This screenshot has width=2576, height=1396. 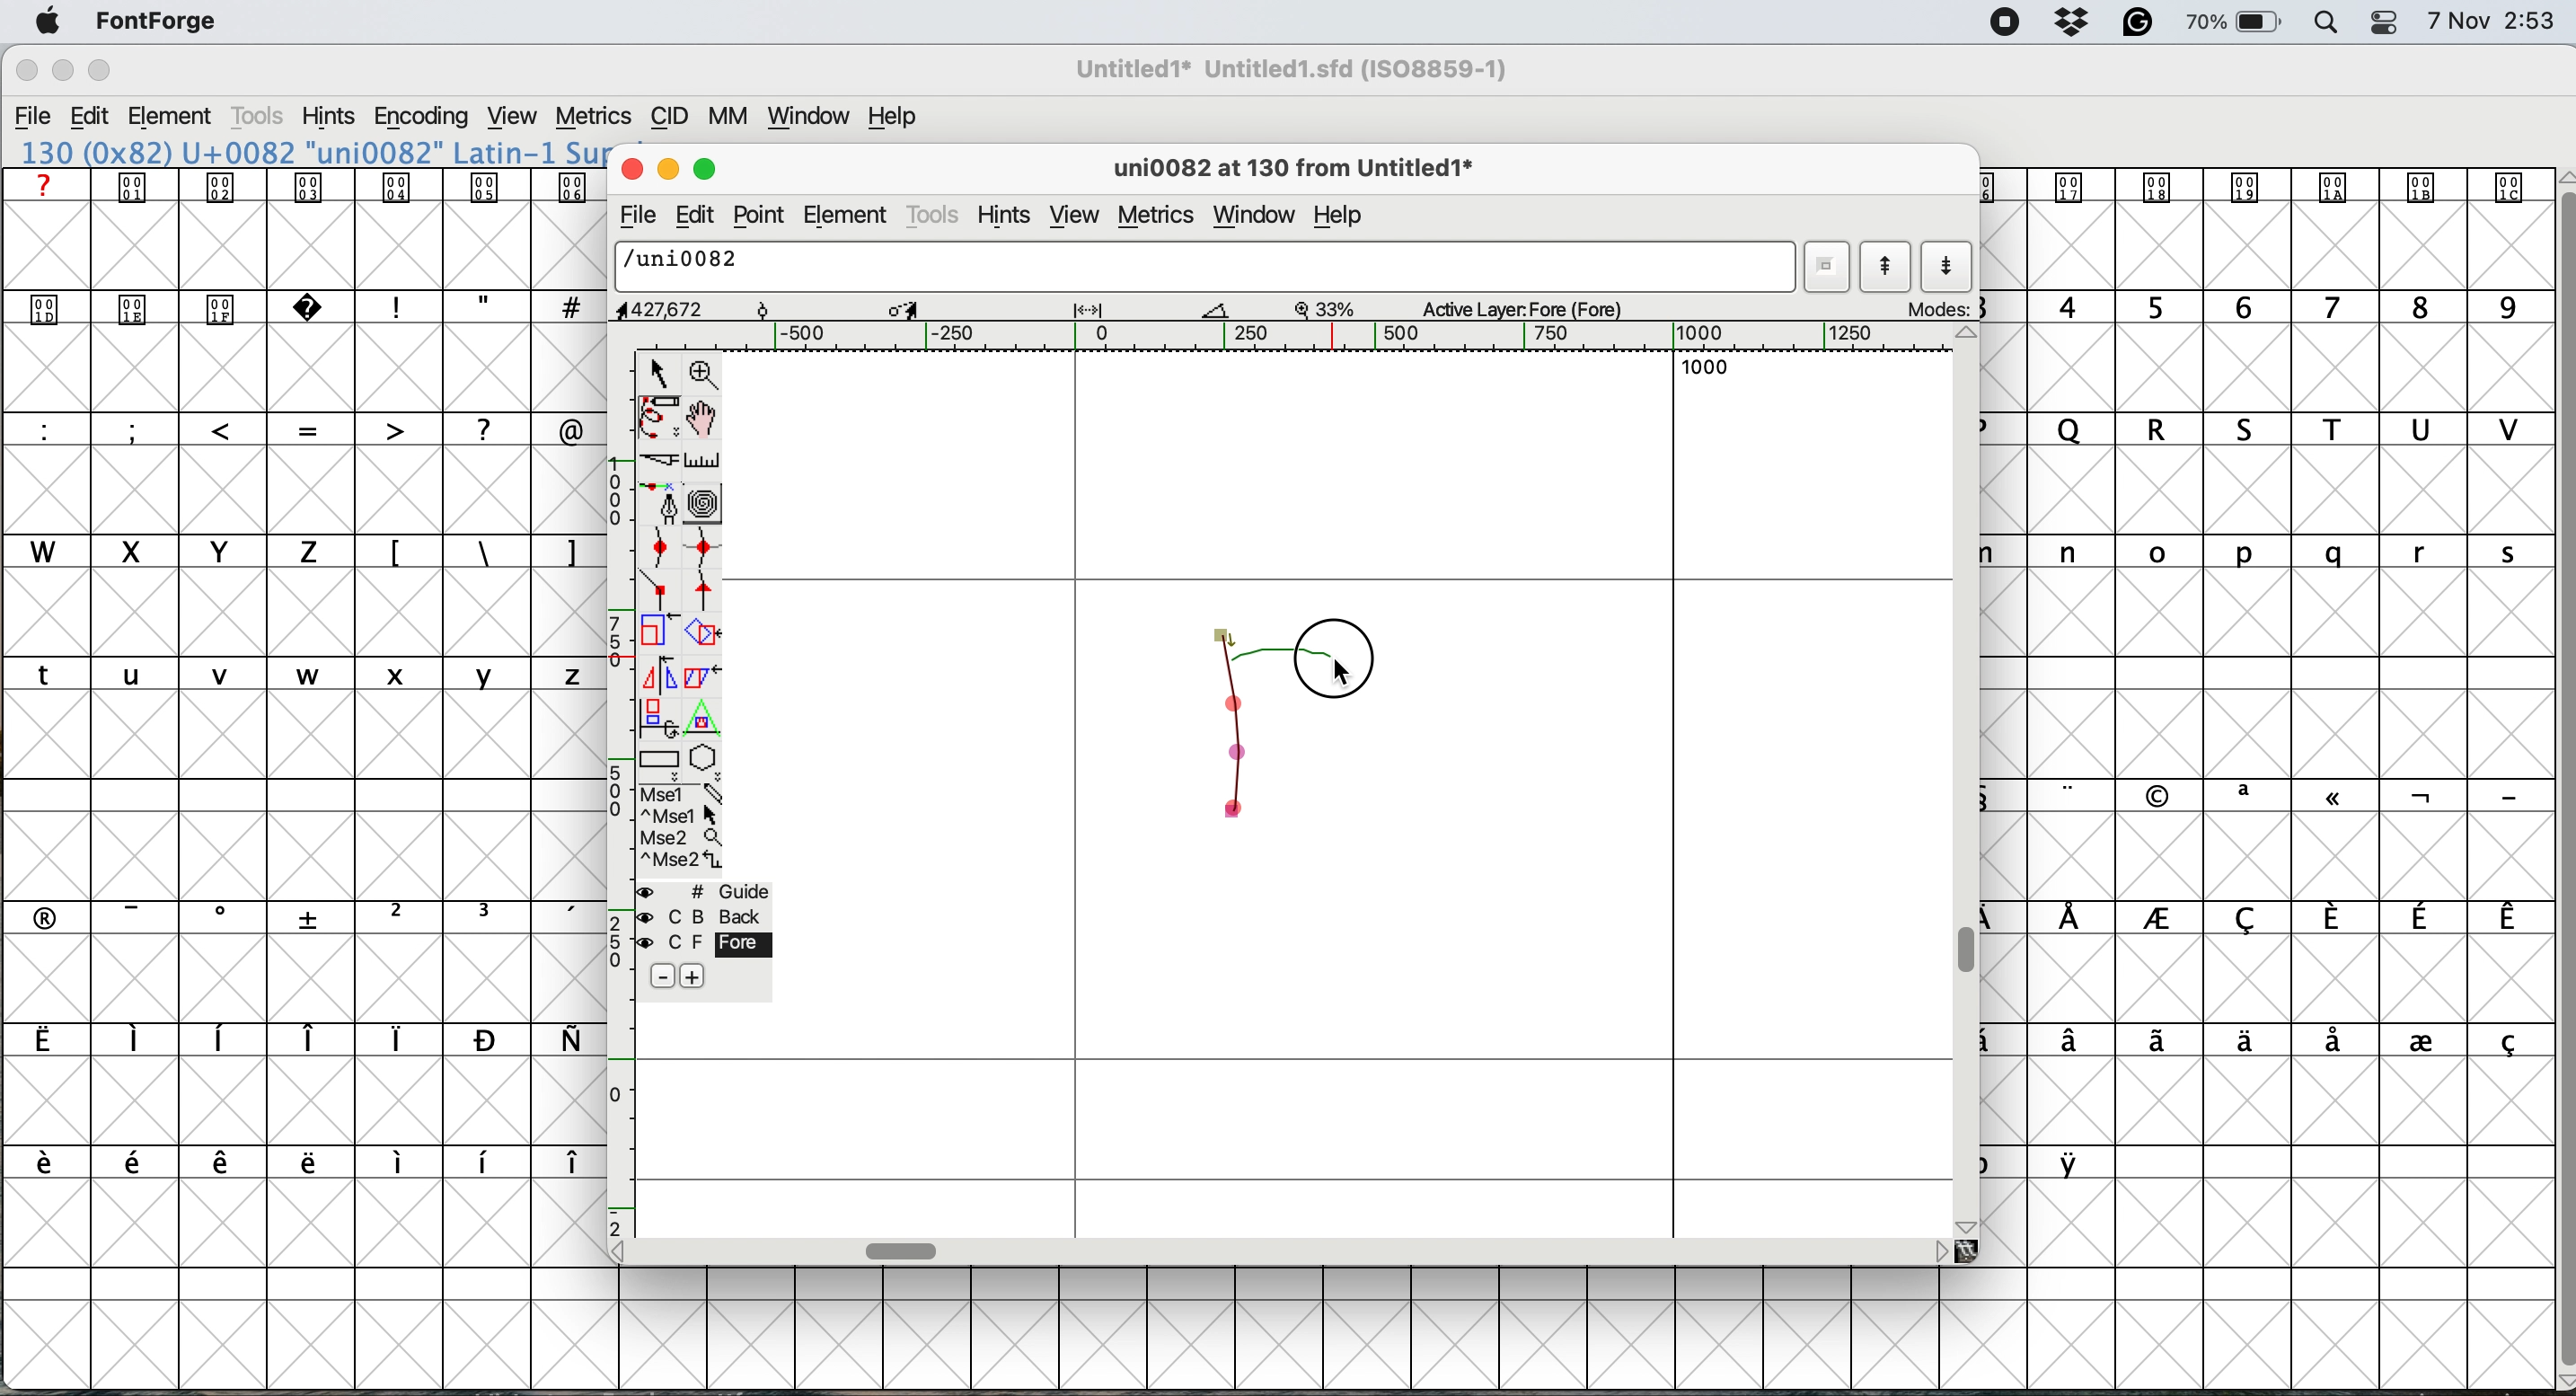 I want to click on add a comer point, so click(x=661, y=593).